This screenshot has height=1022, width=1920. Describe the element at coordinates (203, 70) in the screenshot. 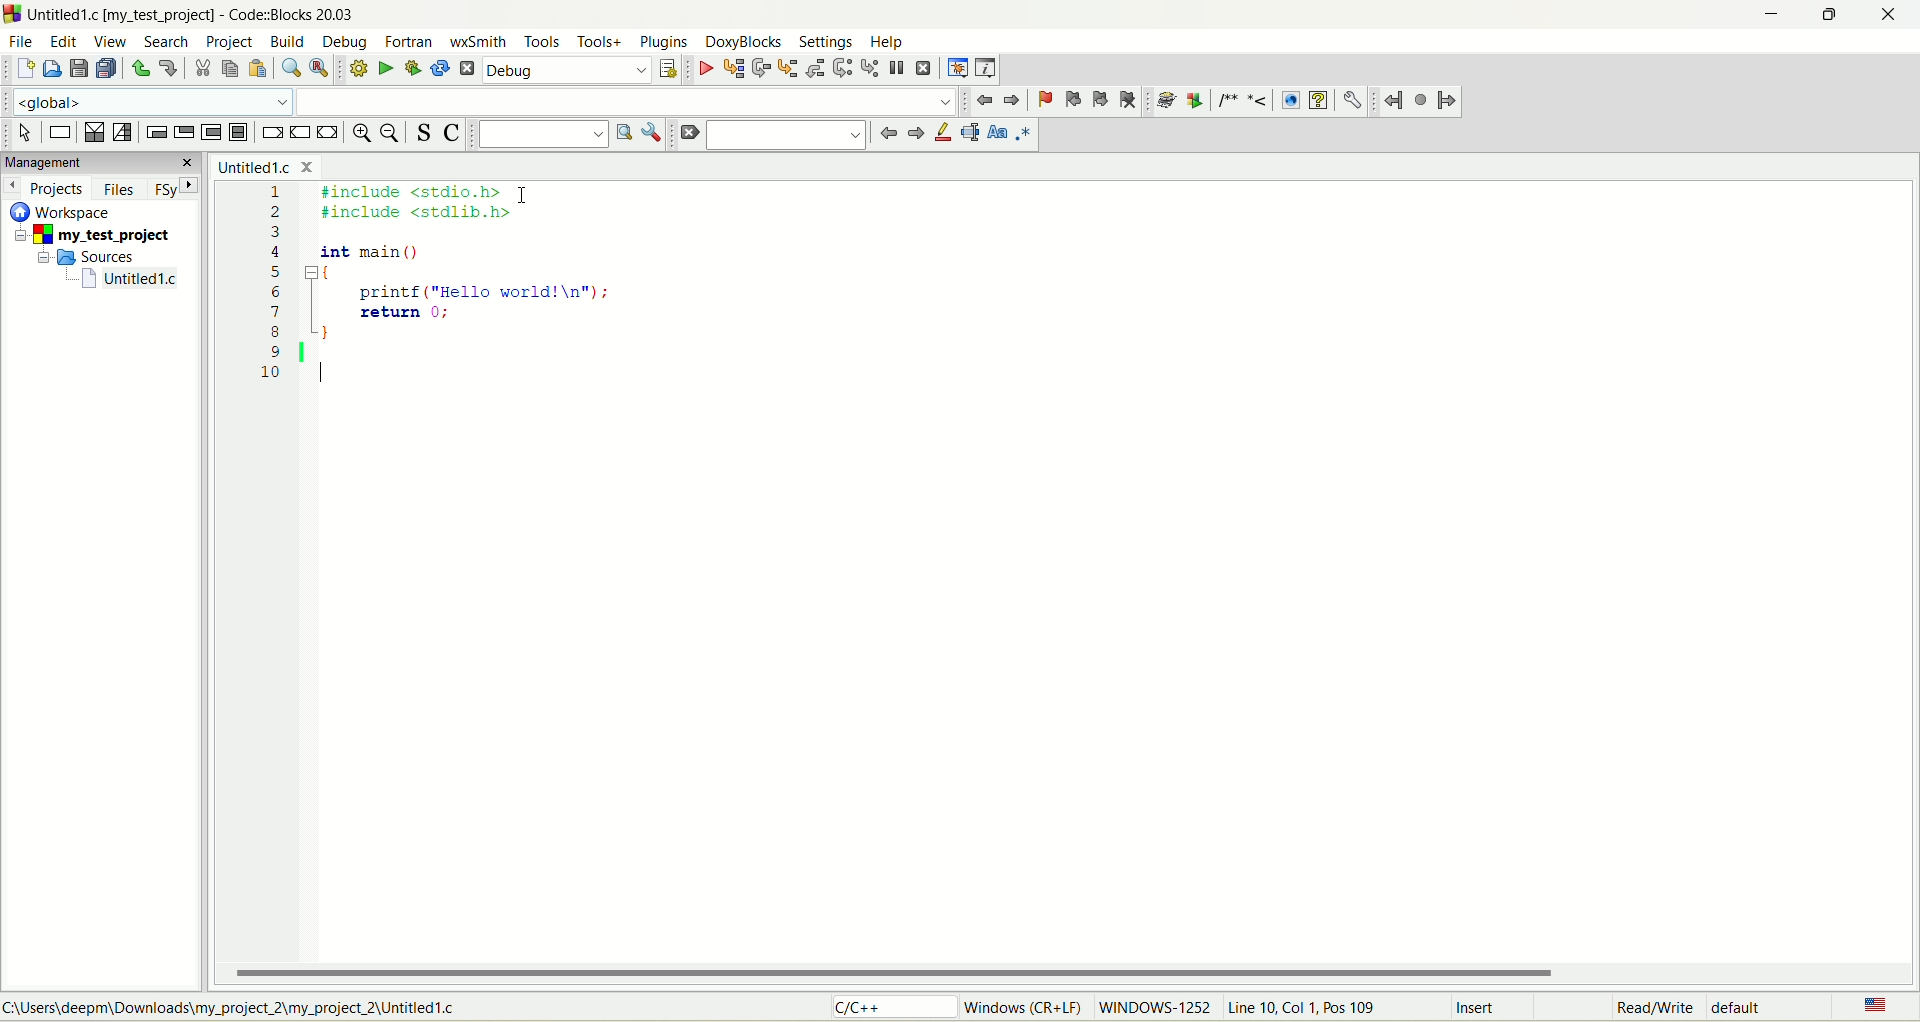

I see `cut` at that location.